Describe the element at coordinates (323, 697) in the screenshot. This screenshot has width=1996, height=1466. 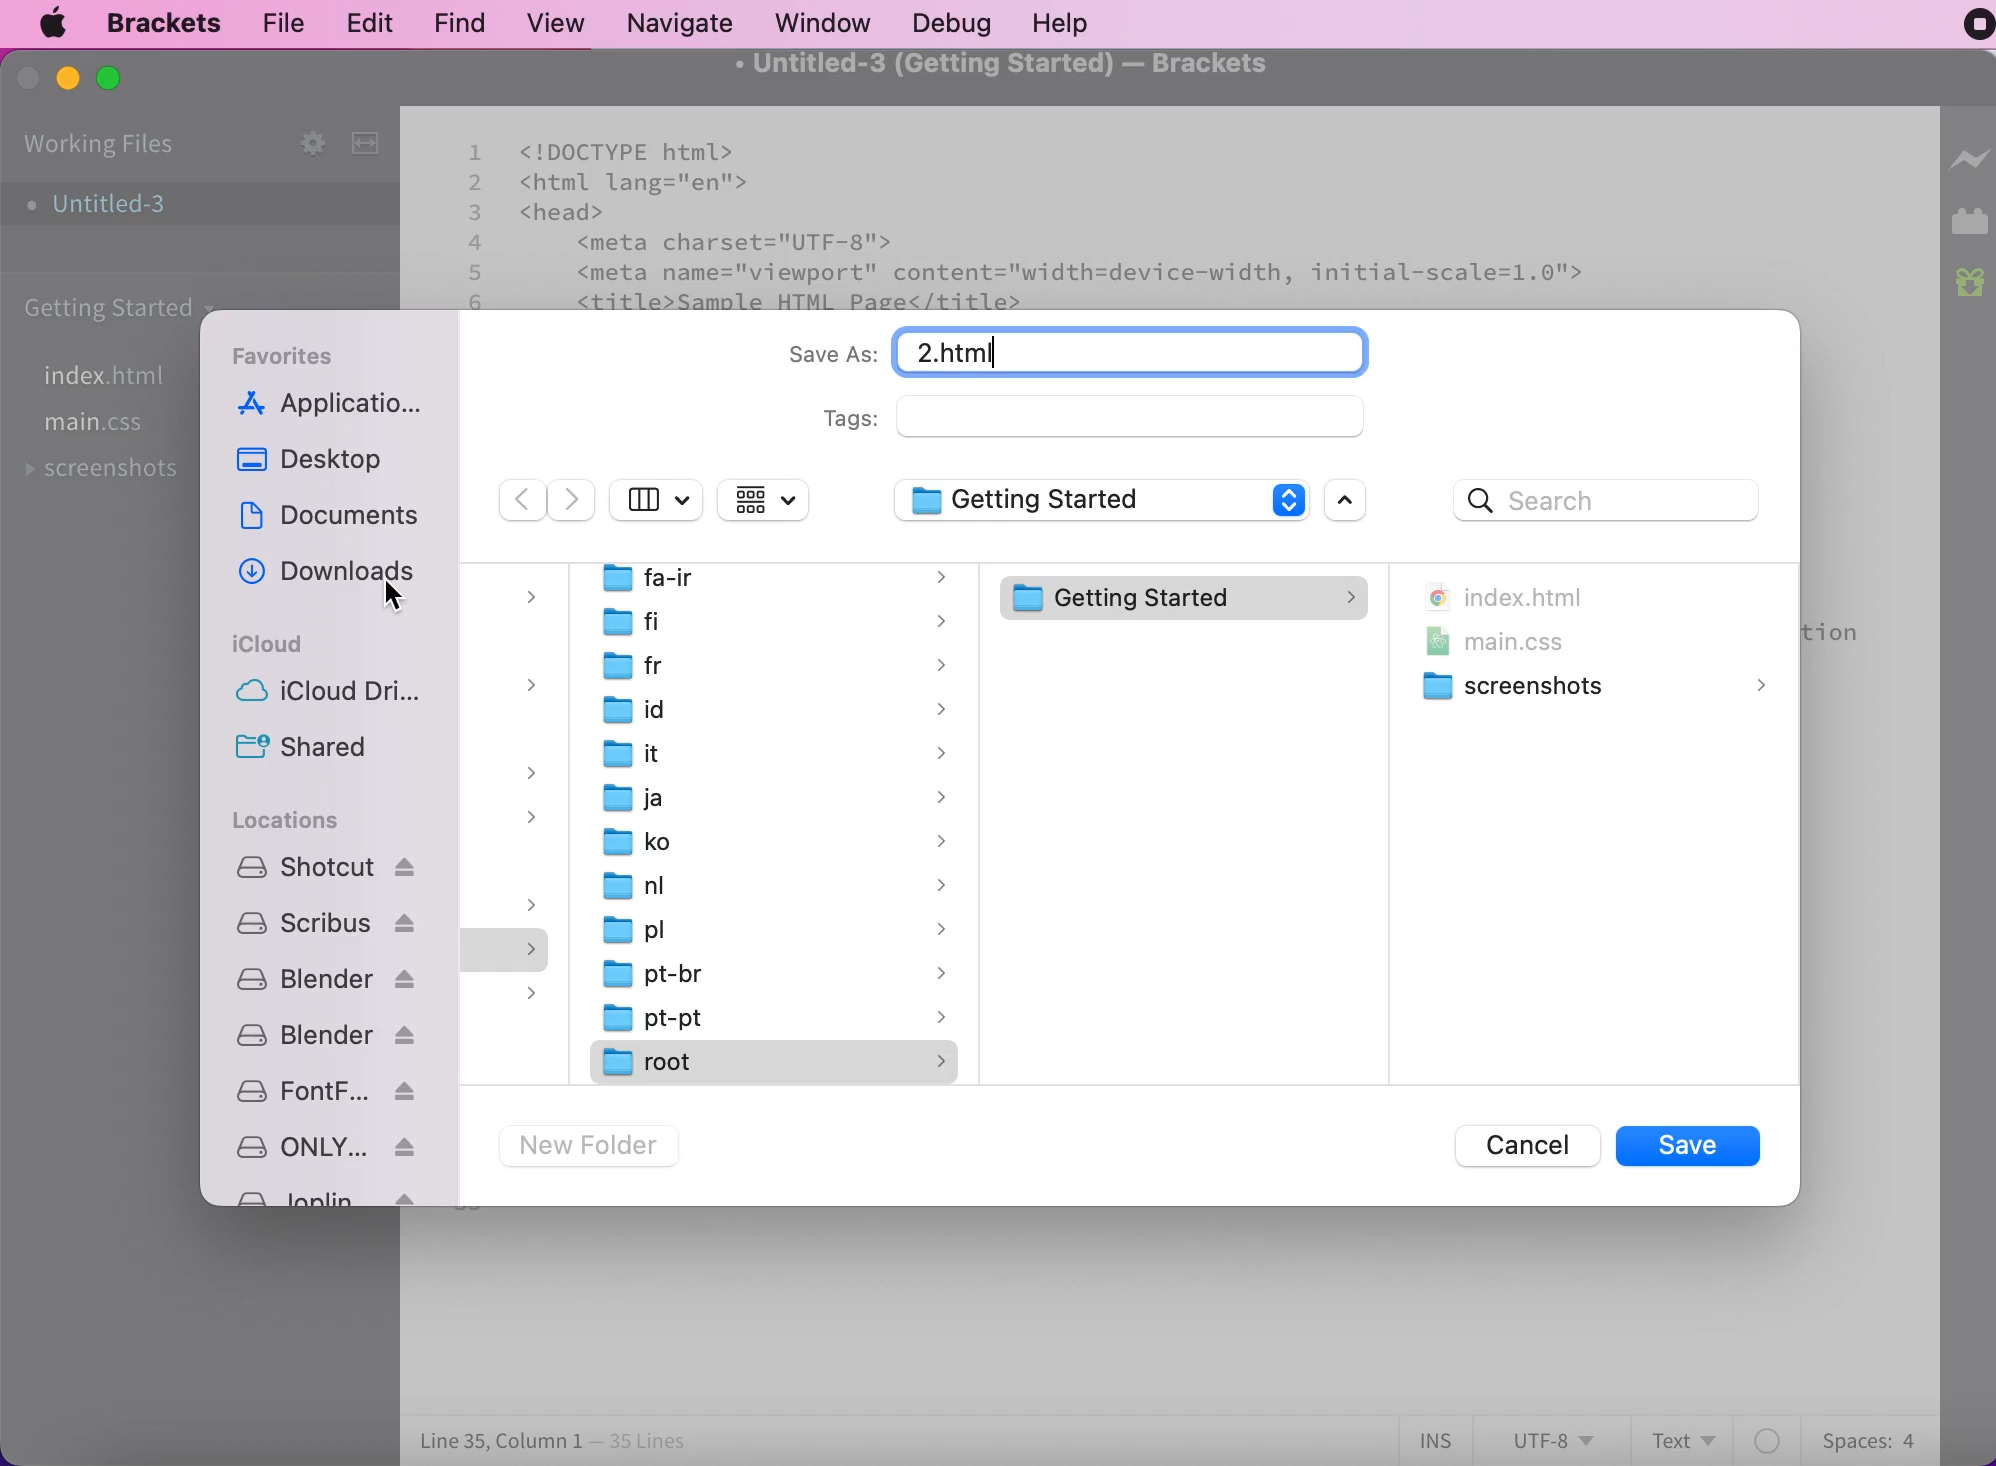
I see `icloud drive` at that location.